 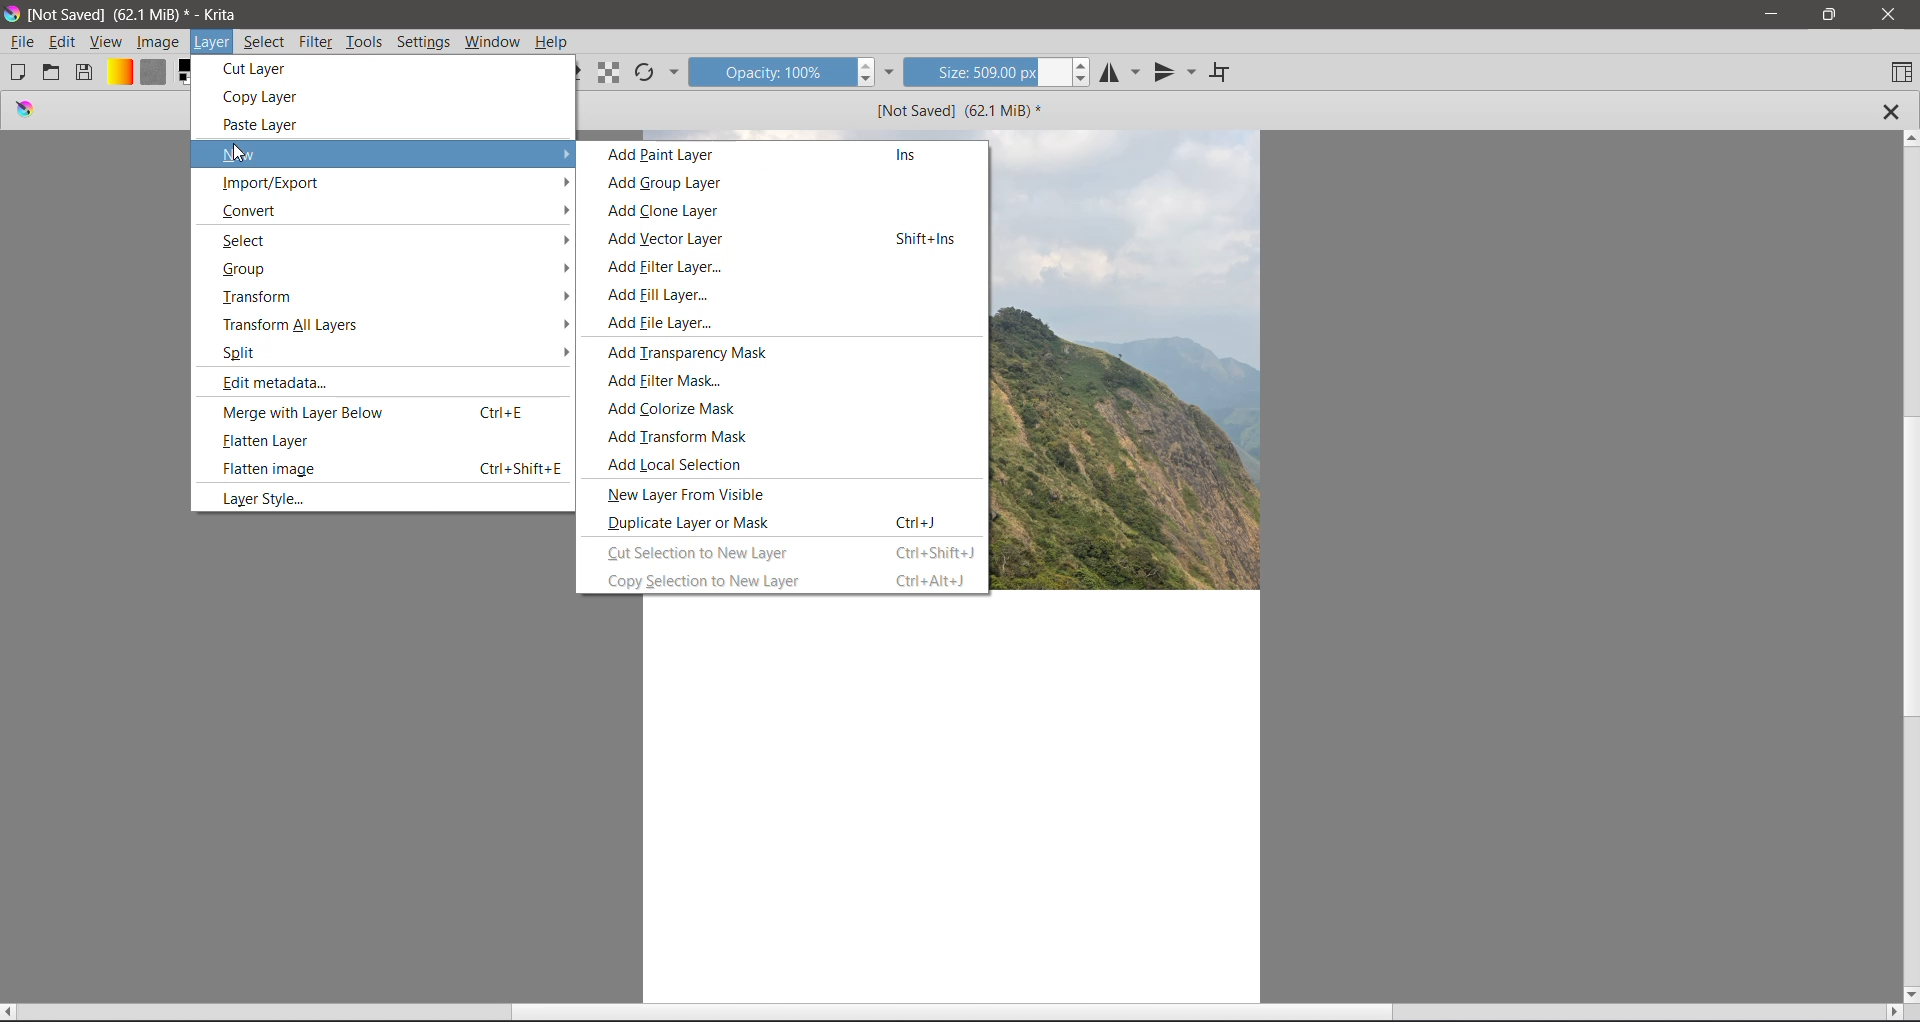 What do you see at coordinates (159, 41) in the screenshot?
I see `Image` at bounding box center [159, 41].